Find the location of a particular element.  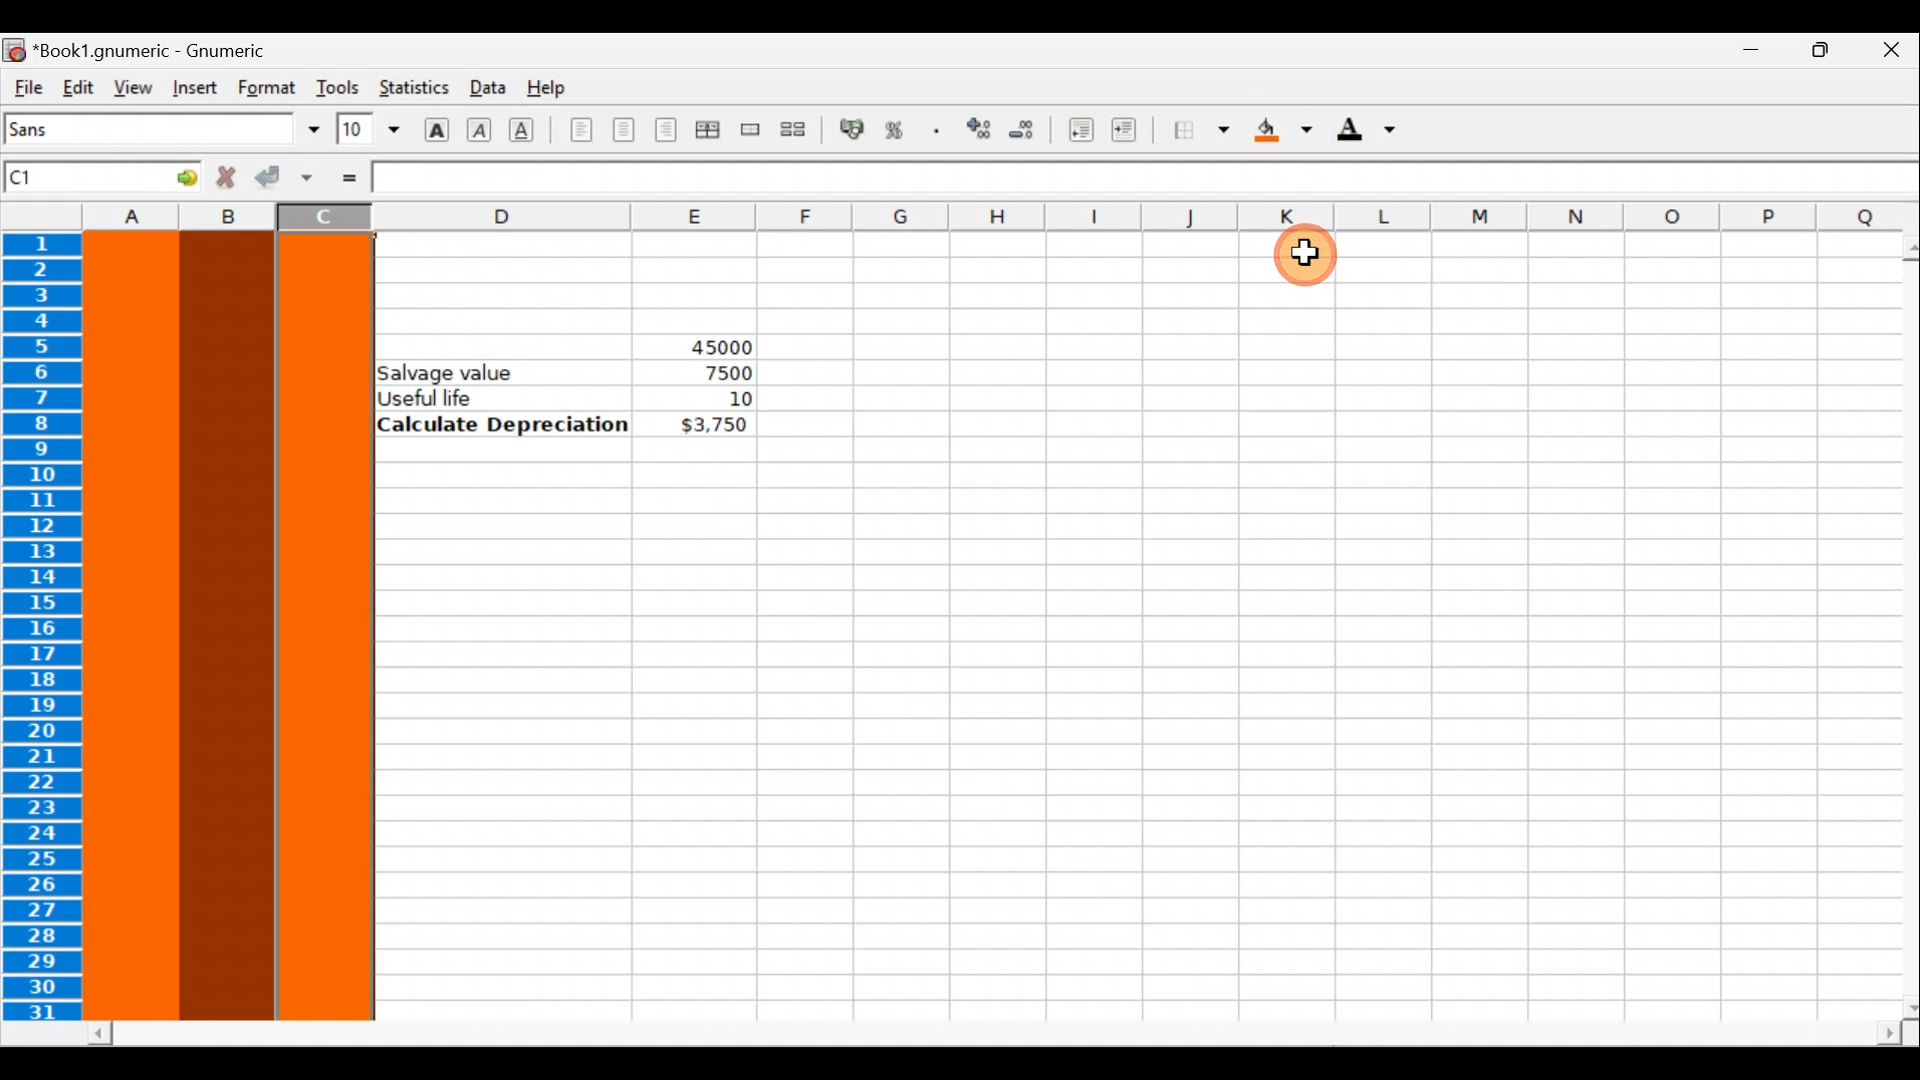

Formula bar is located at coordinates (1148, 179).